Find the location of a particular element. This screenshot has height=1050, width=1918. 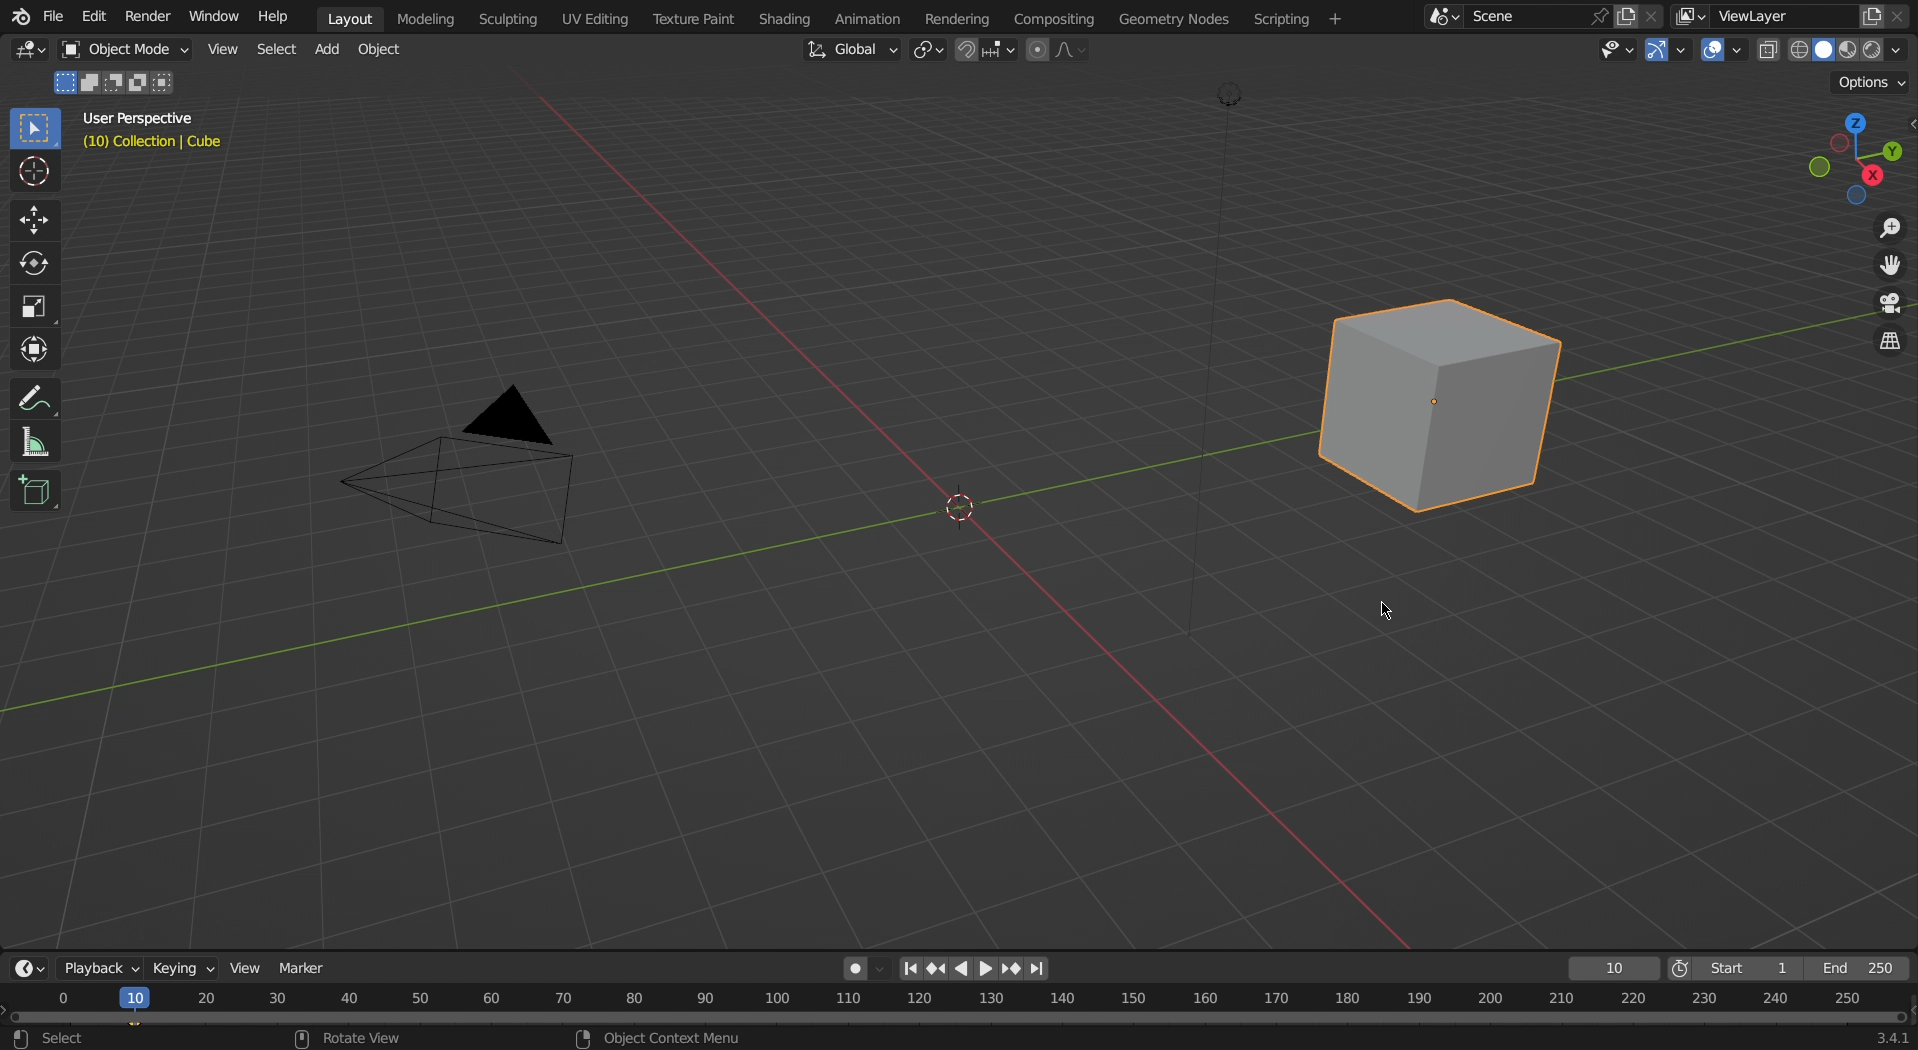

Object is located at coordinates (132, 50).